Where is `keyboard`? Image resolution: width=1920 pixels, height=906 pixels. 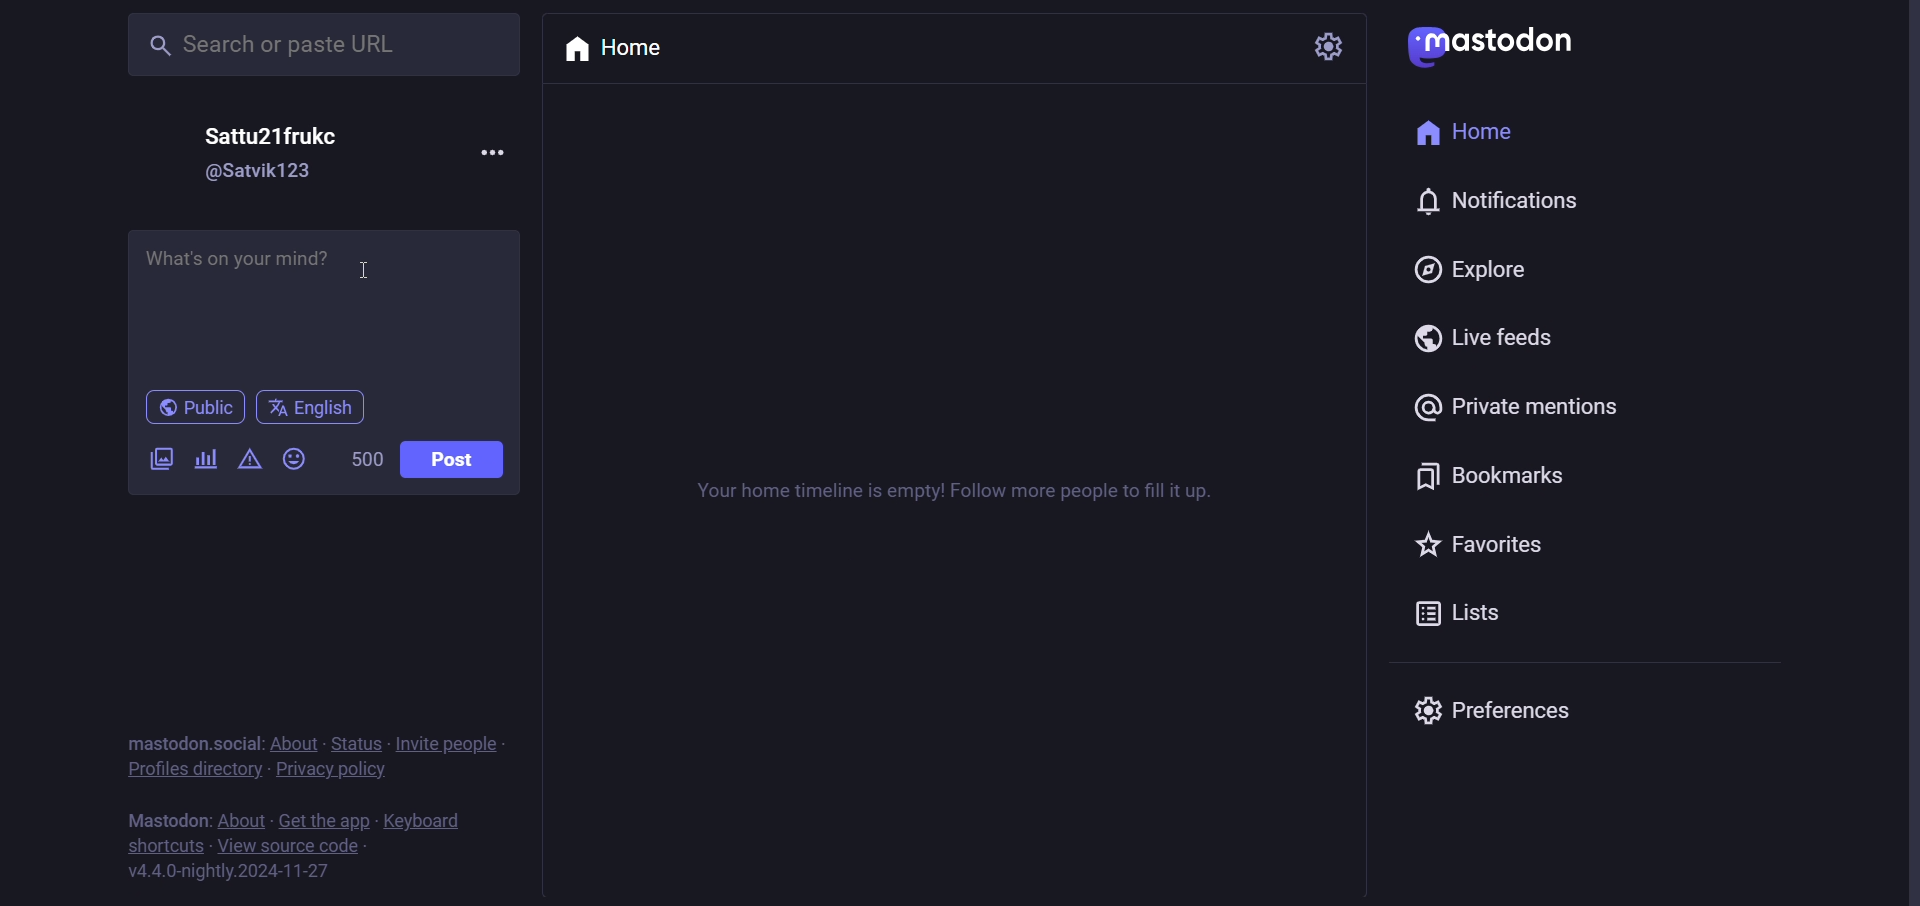
keyboard is located at coordinates (428, 821).